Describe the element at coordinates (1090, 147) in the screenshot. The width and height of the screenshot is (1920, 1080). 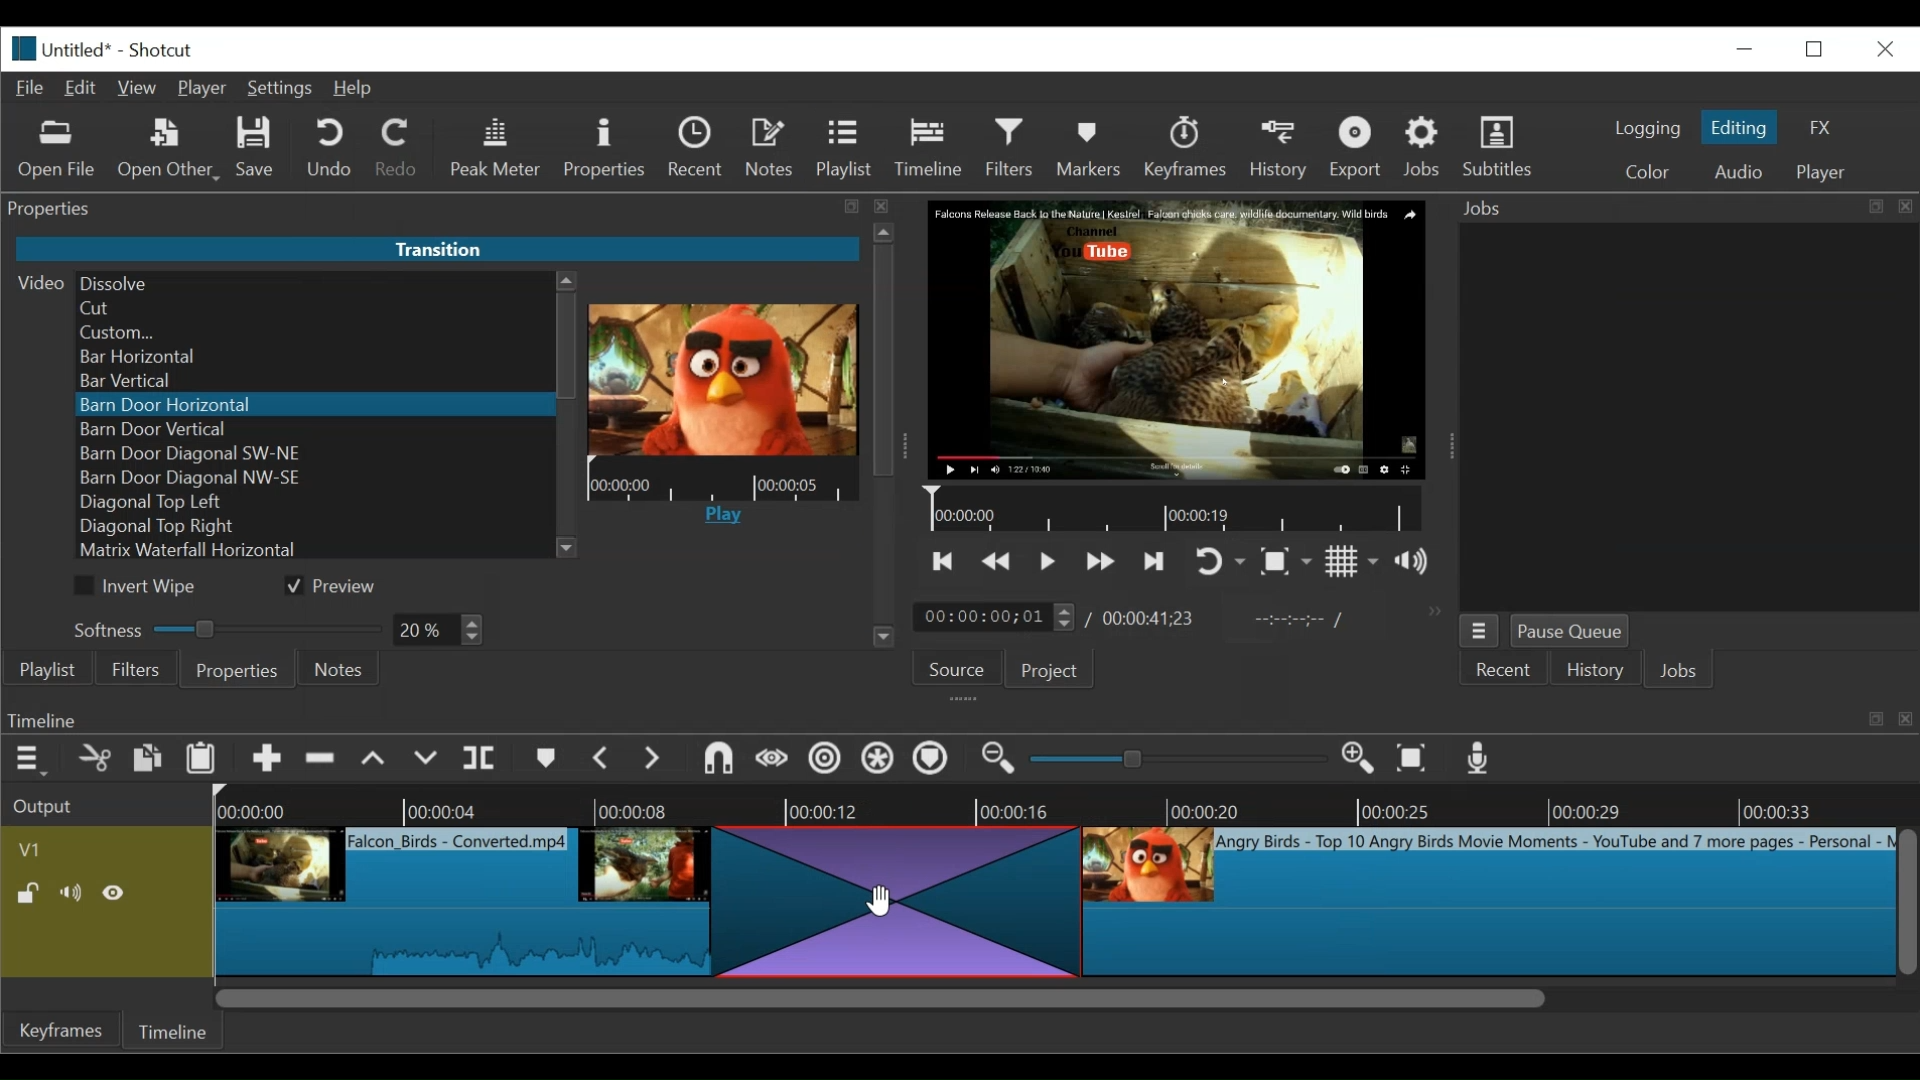
I see `Markers` at that location.